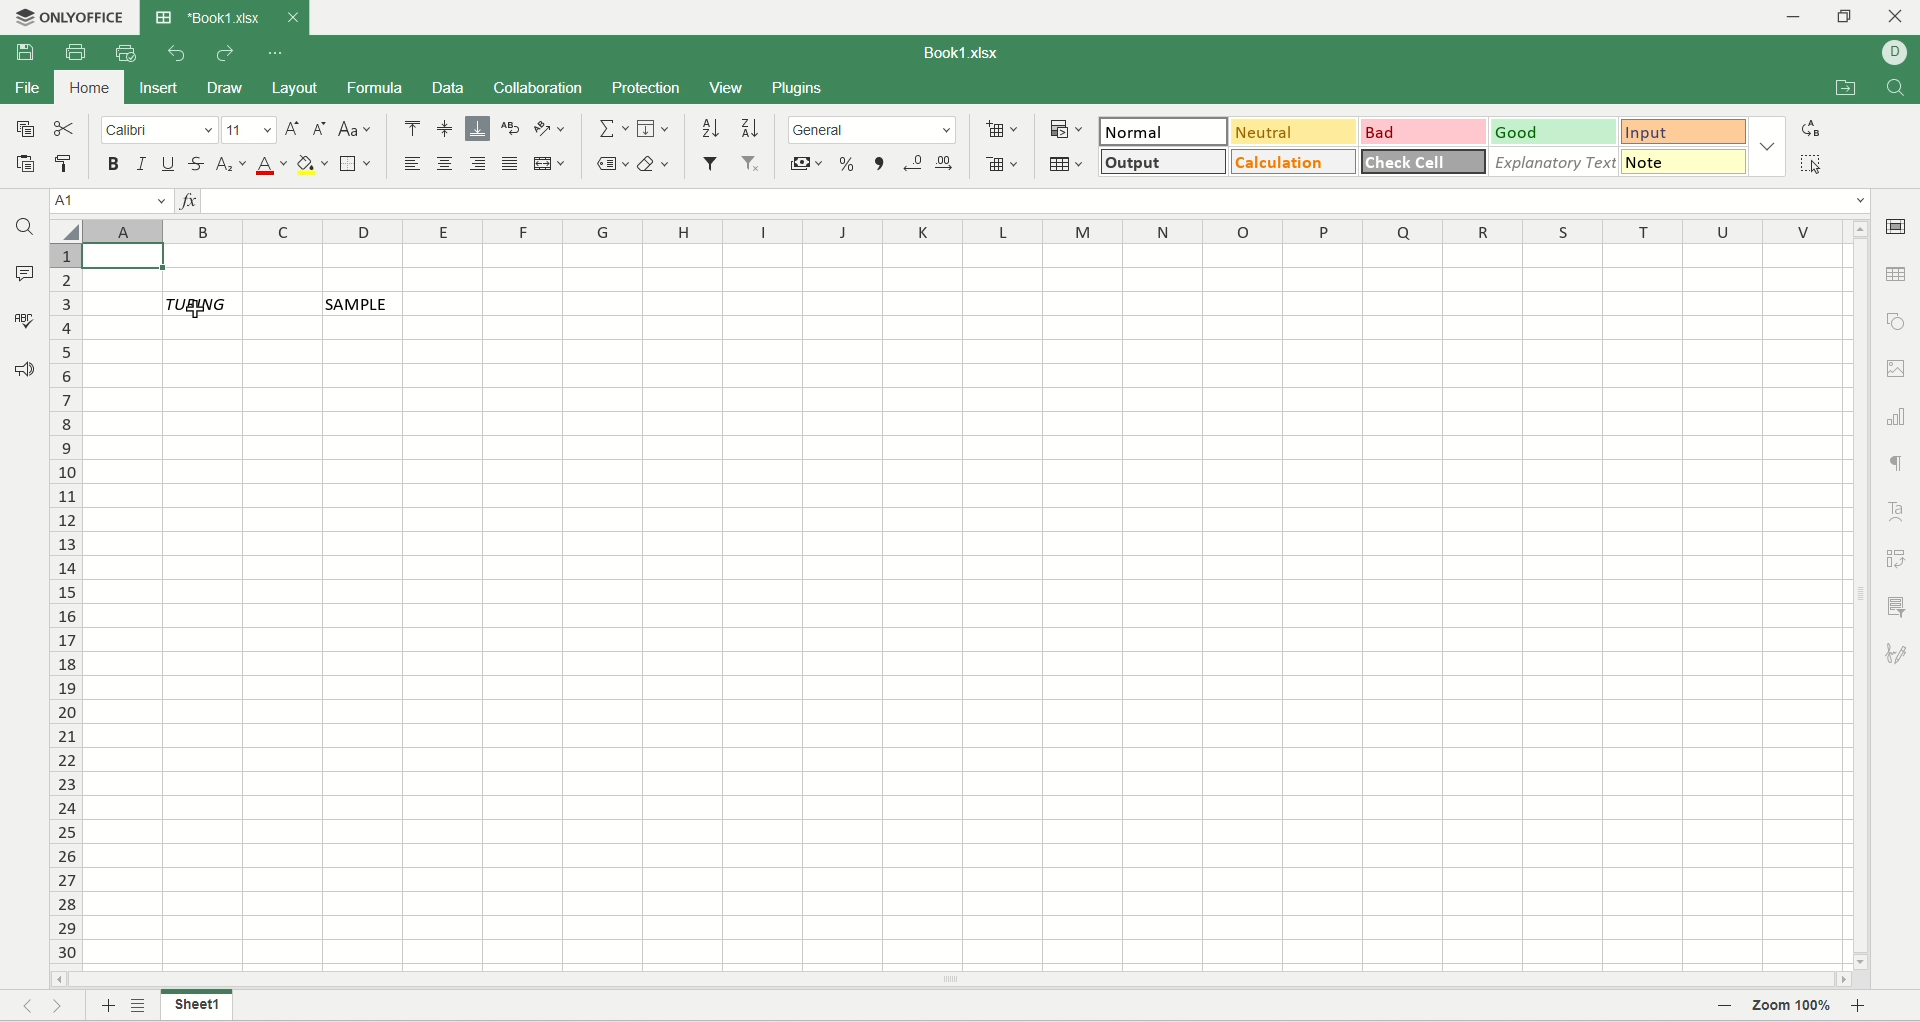 The width and height of the screenshot is (1920, 1022). I want to click on underline, so click(169, 166).